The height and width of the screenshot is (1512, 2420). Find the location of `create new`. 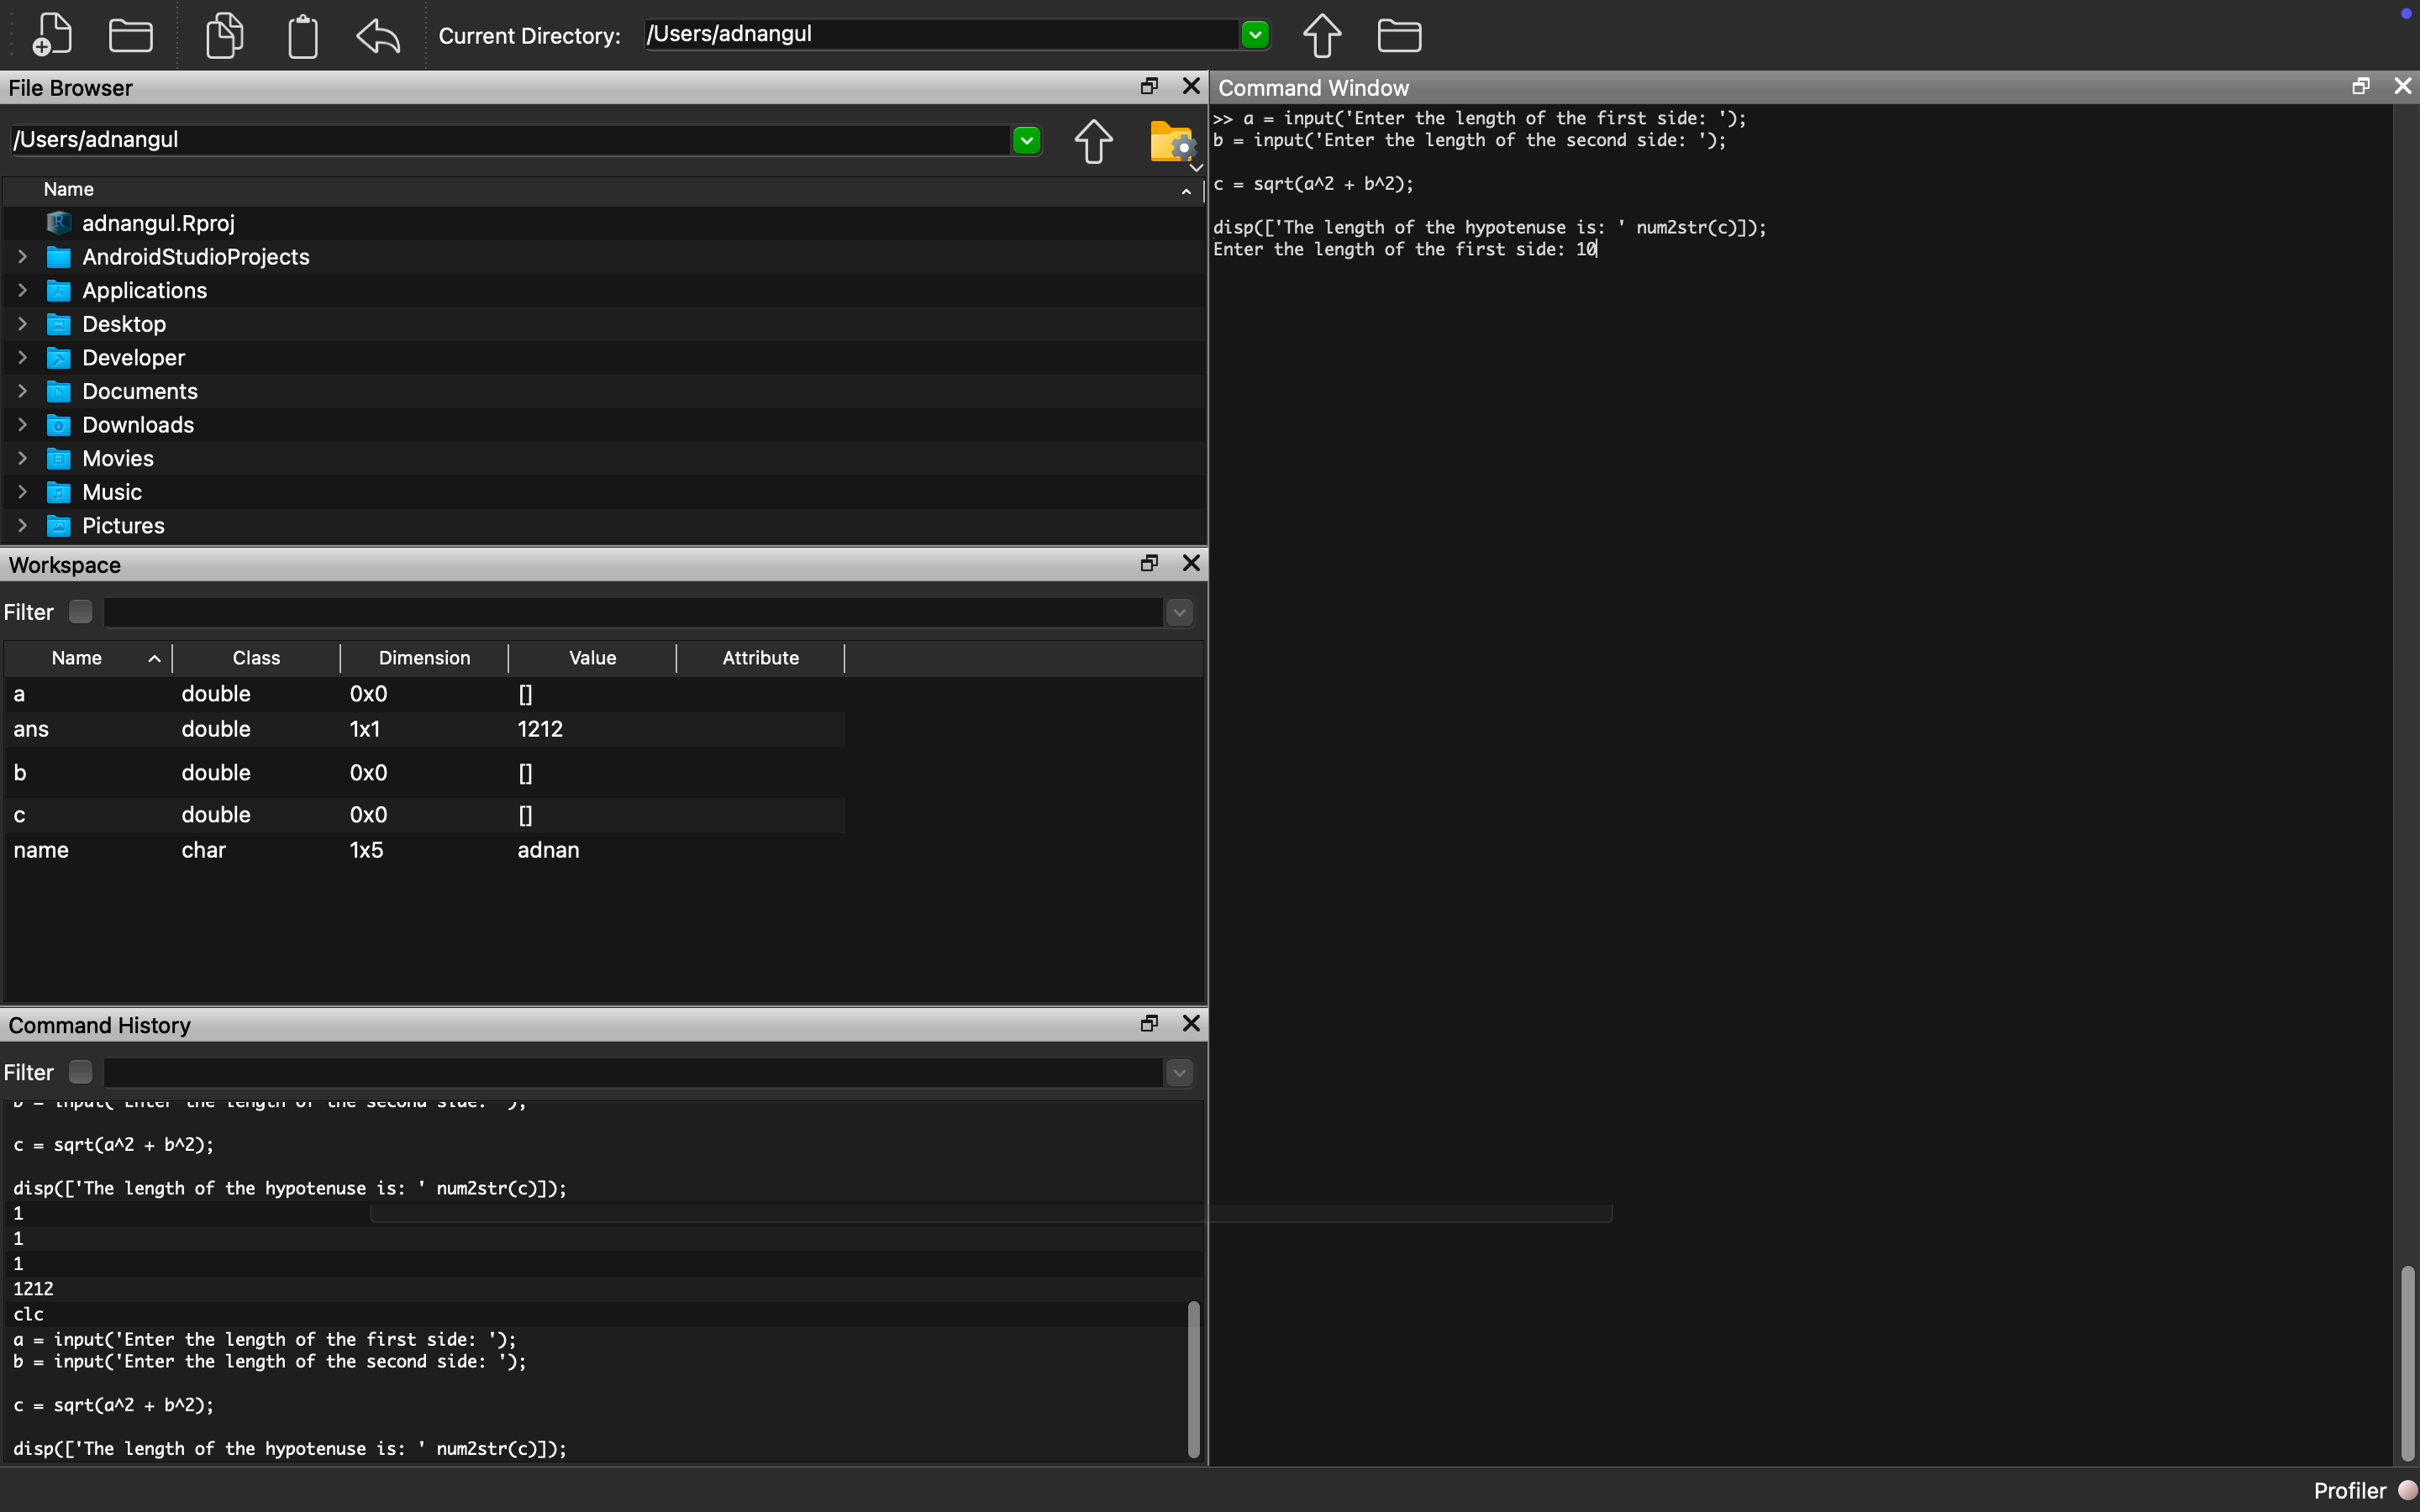

create new is located at coordinates (60, 35).